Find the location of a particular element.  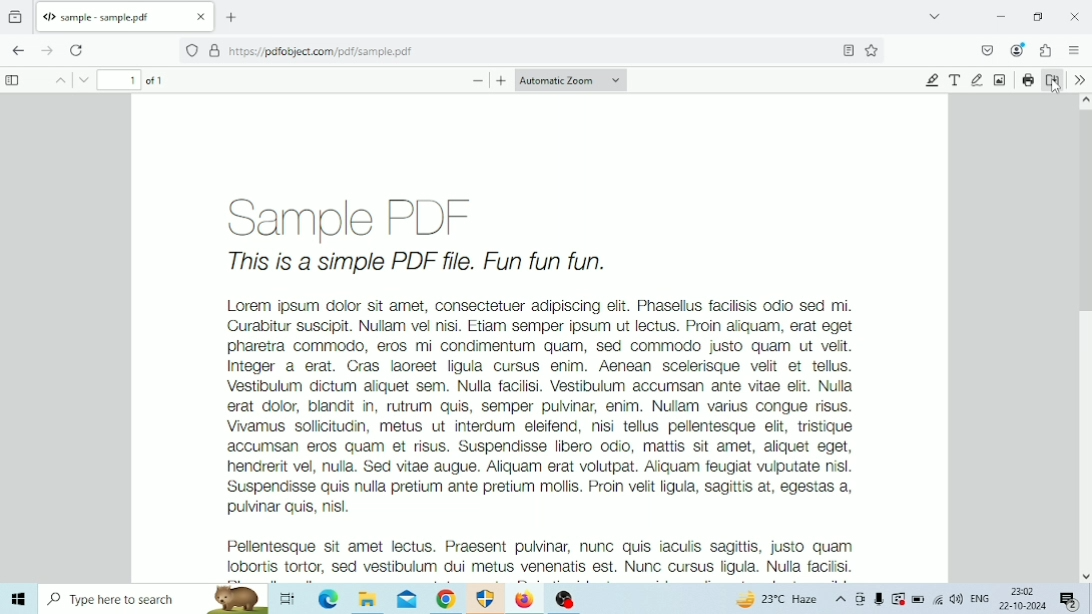

Scroll up is located at coordinates (1085, 103).